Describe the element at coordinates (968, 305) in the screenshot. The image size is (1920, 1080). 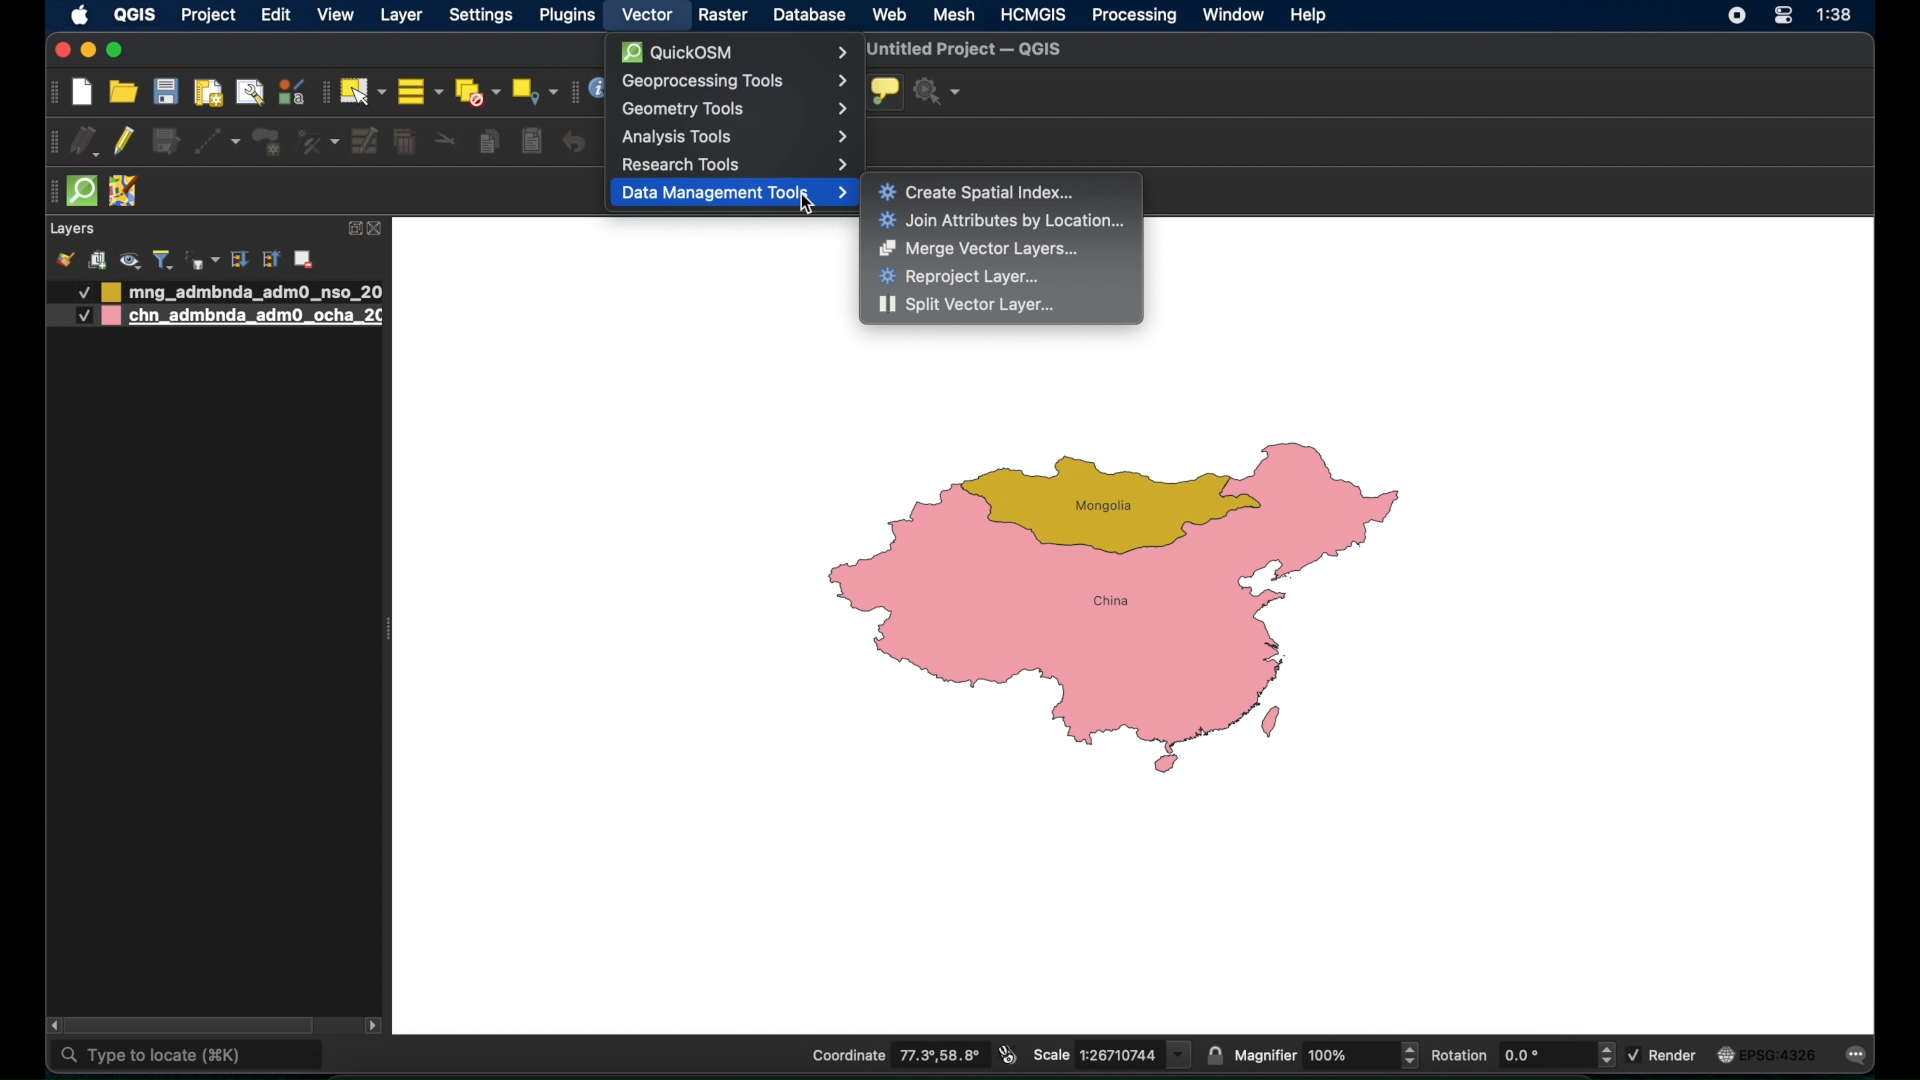
I see `Split Vector Layer...` at that location.